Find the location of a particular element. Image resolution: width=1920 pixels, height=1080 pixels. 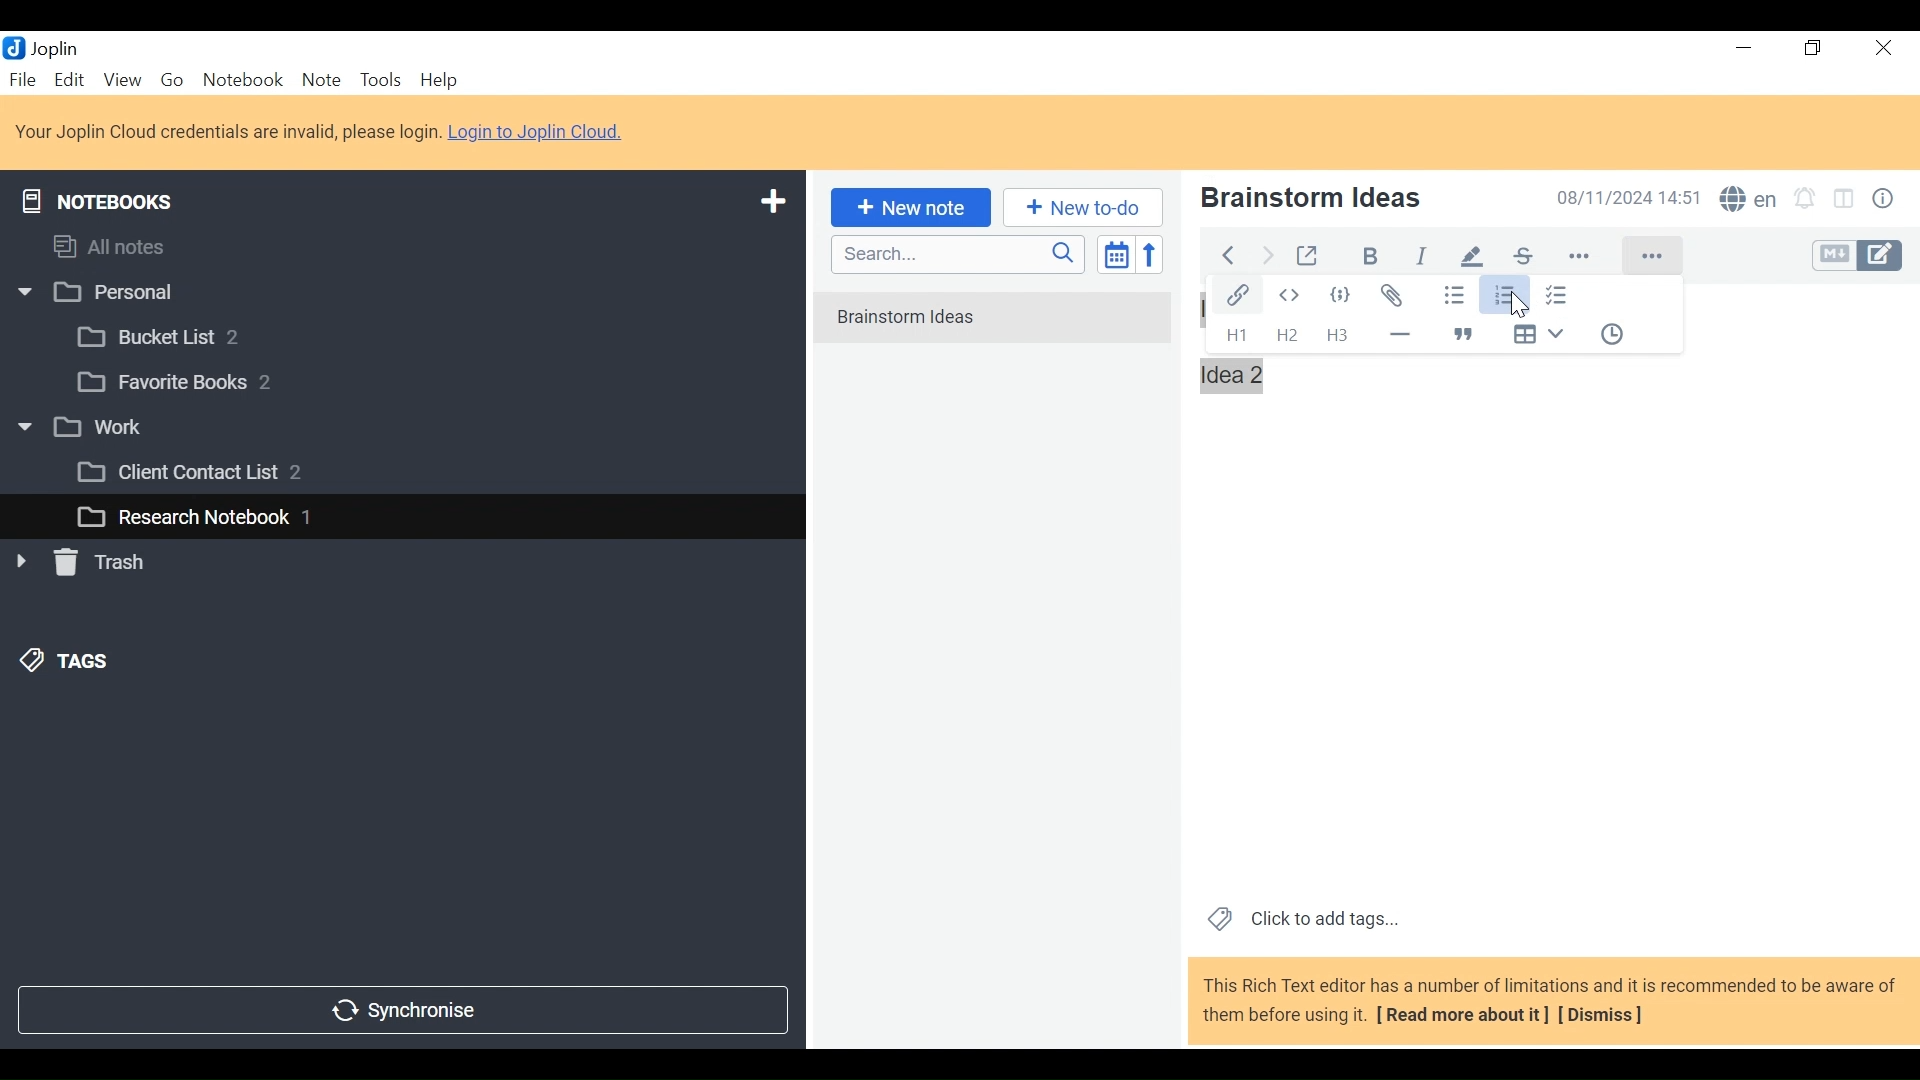

Inline Code is located at coordinates (1288, 296).